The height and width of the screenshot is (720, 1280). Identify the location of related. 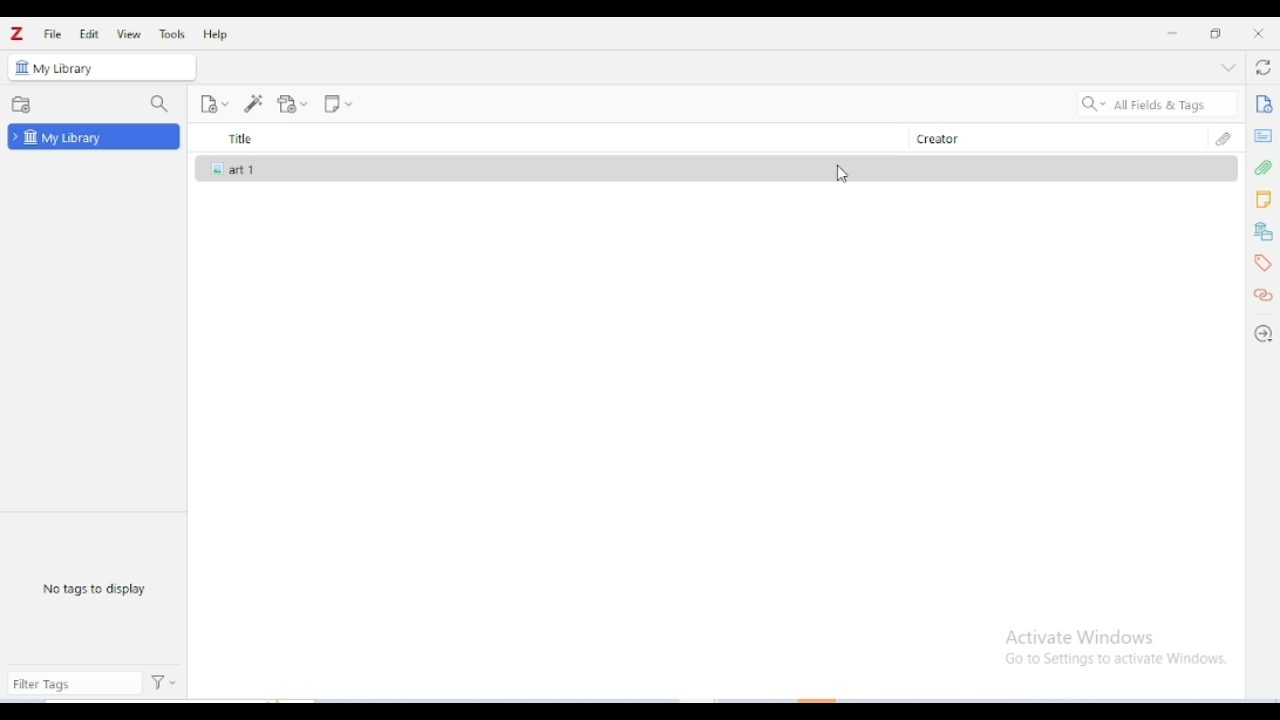
(1262, 295).